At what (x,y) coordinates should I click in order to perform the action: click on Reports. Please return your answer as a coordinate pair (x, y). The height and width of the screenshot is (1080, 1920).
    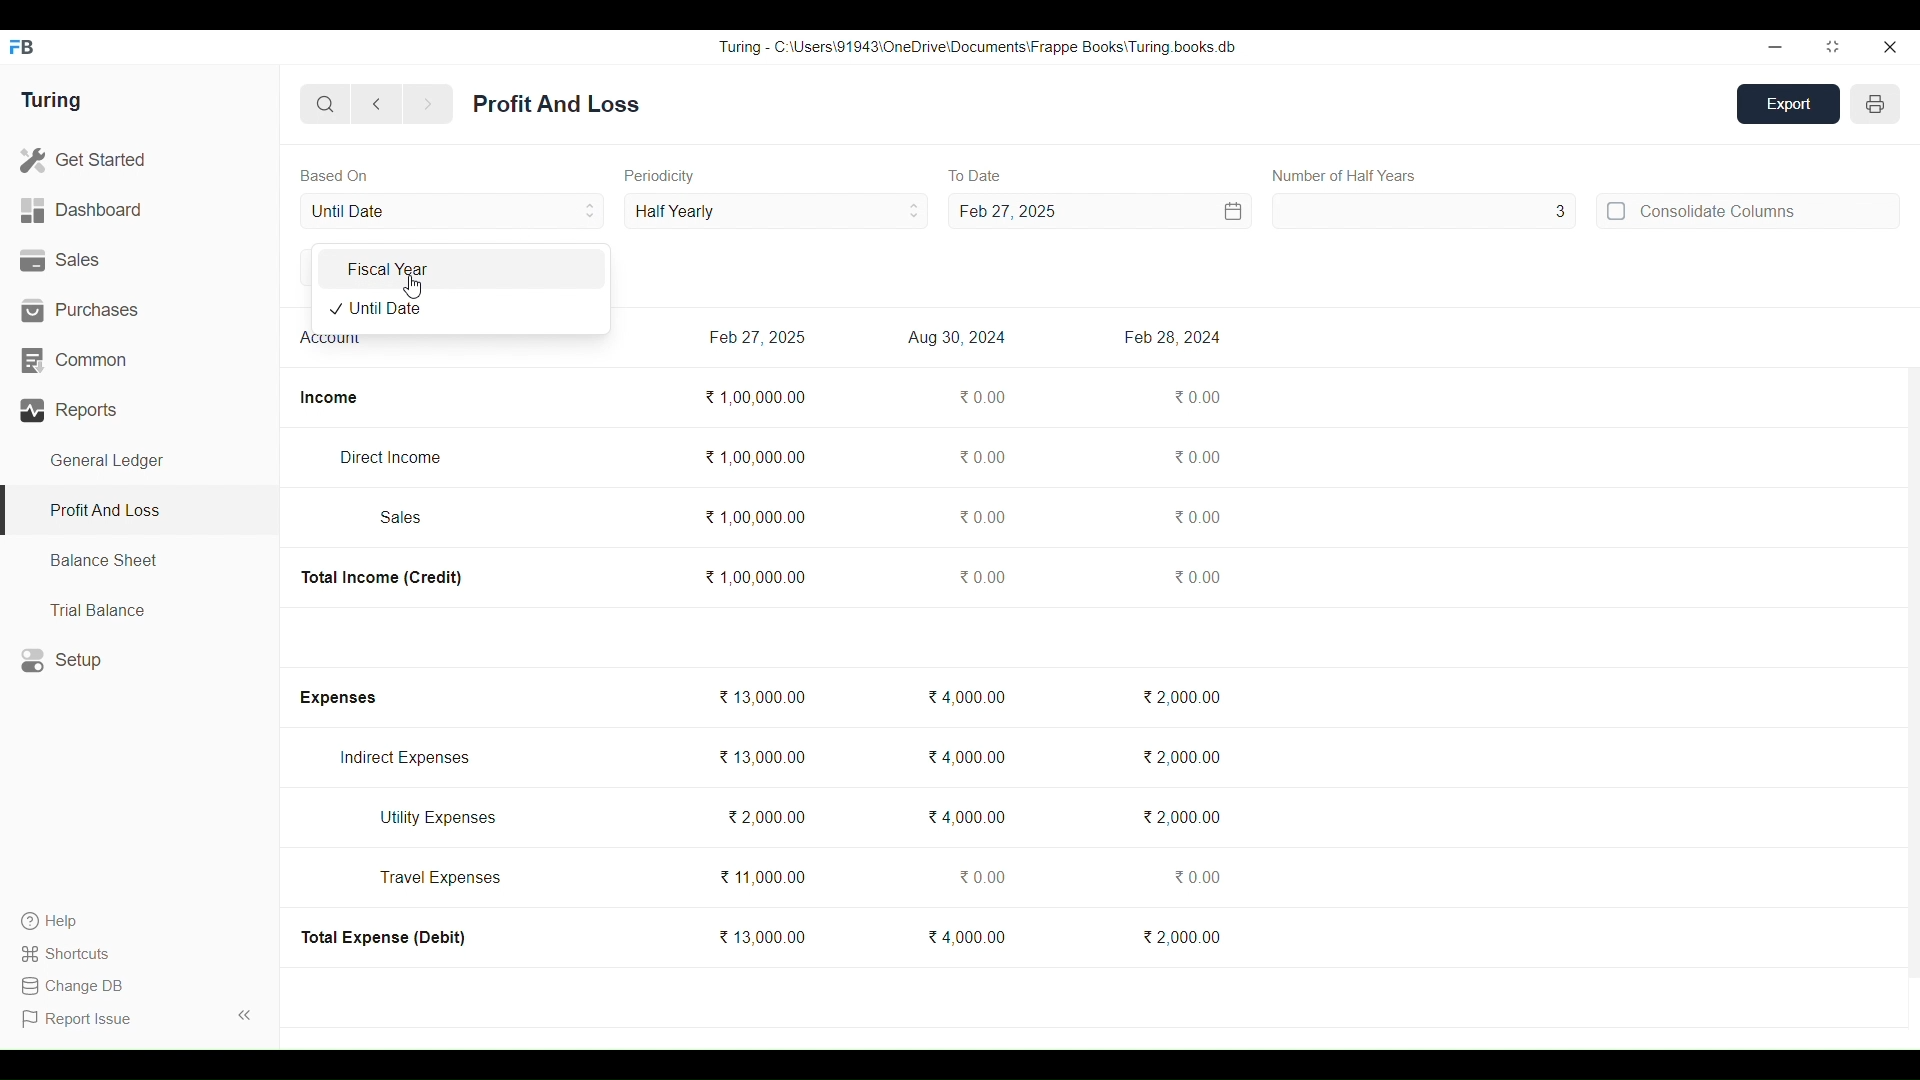
    Looking at the image, I should click on (140, 410).